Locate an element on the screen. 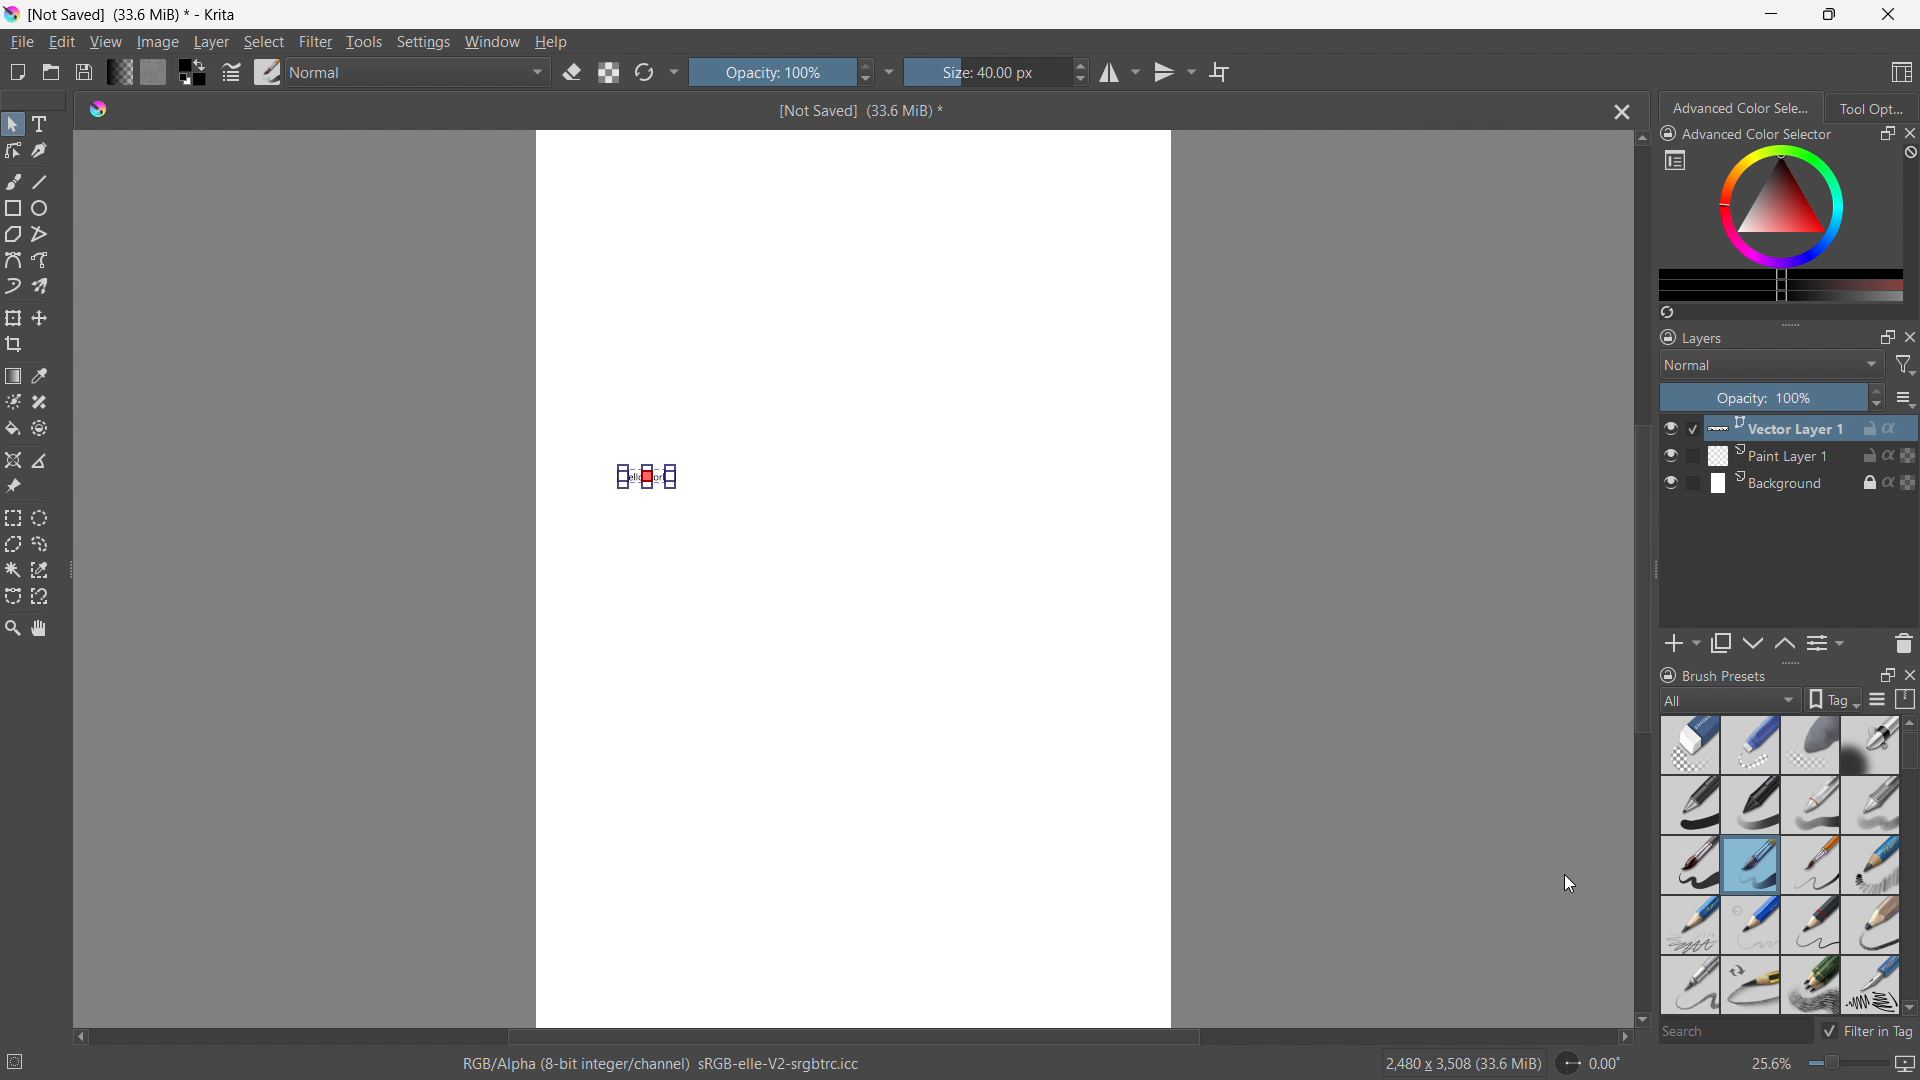  light blur is located at coordinates (1750, 745).